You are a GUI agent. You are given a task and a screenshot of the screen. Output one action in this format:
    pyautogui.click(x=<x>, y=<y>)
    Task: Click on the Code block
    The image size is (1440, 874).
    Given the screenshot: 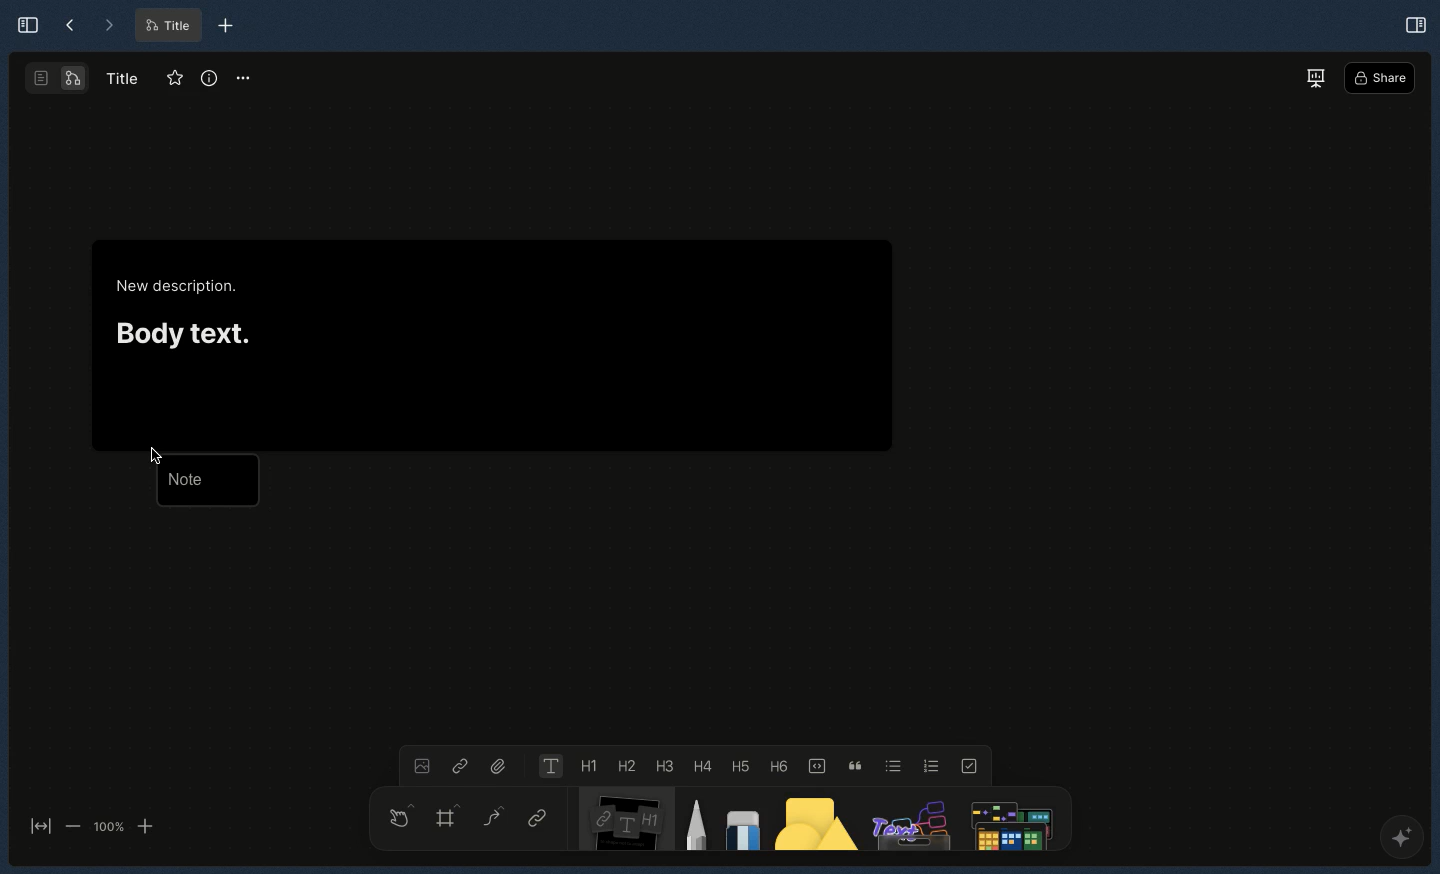 What is the action you would take?
    pyautogui.click(x=815, y=764)
    